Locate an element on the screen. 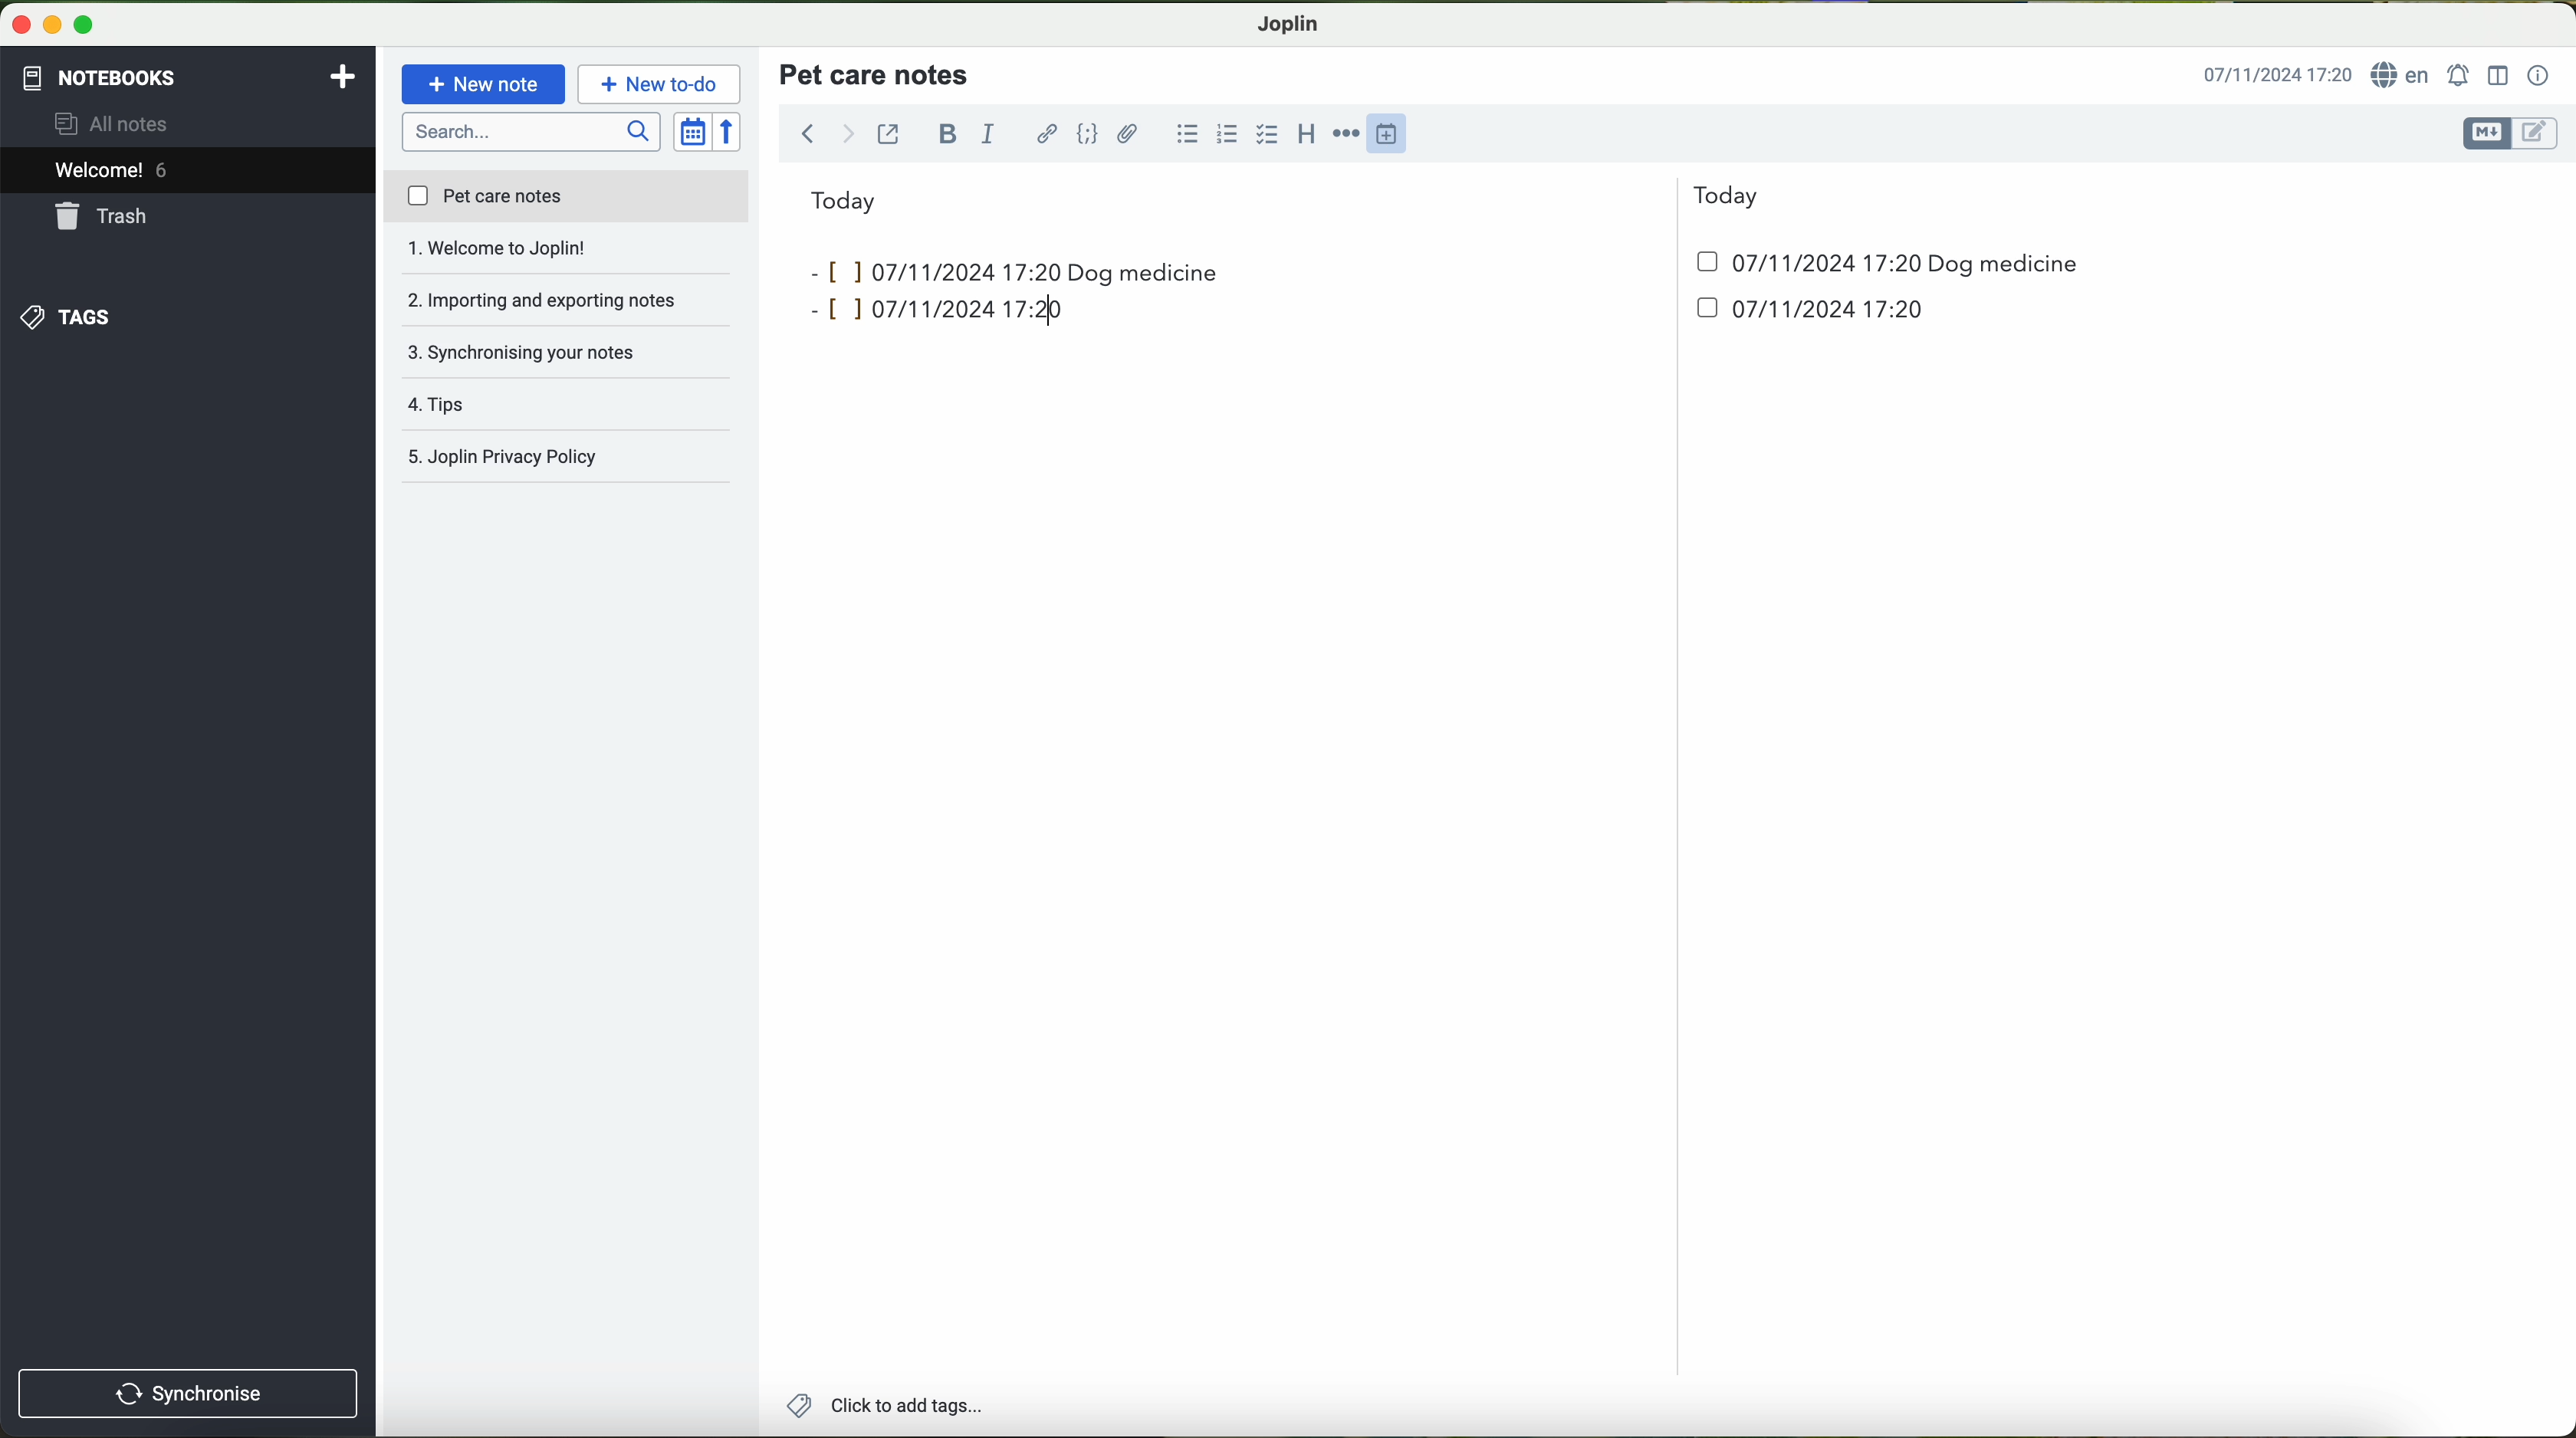 Image resolution: width=2576 pixels, height=1438 pixels. importing and exporting notes is located at coordinates (567, 254).